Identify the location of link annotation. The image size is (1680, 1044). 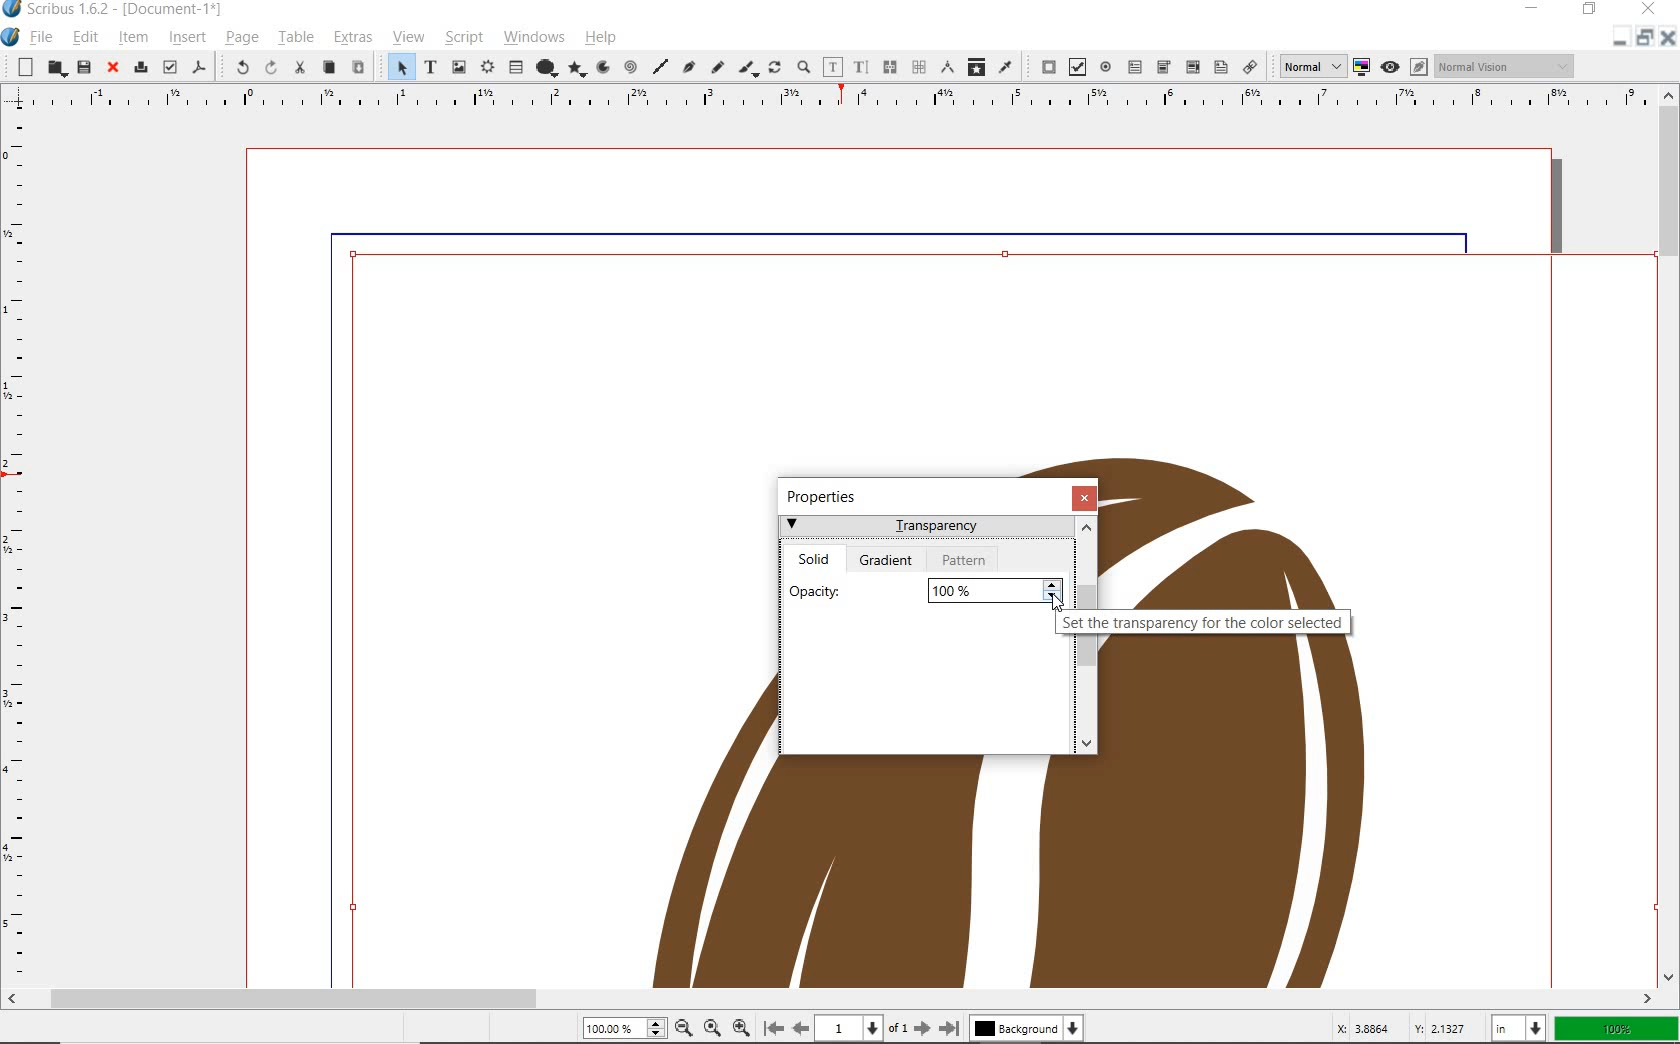
(1250, 66).